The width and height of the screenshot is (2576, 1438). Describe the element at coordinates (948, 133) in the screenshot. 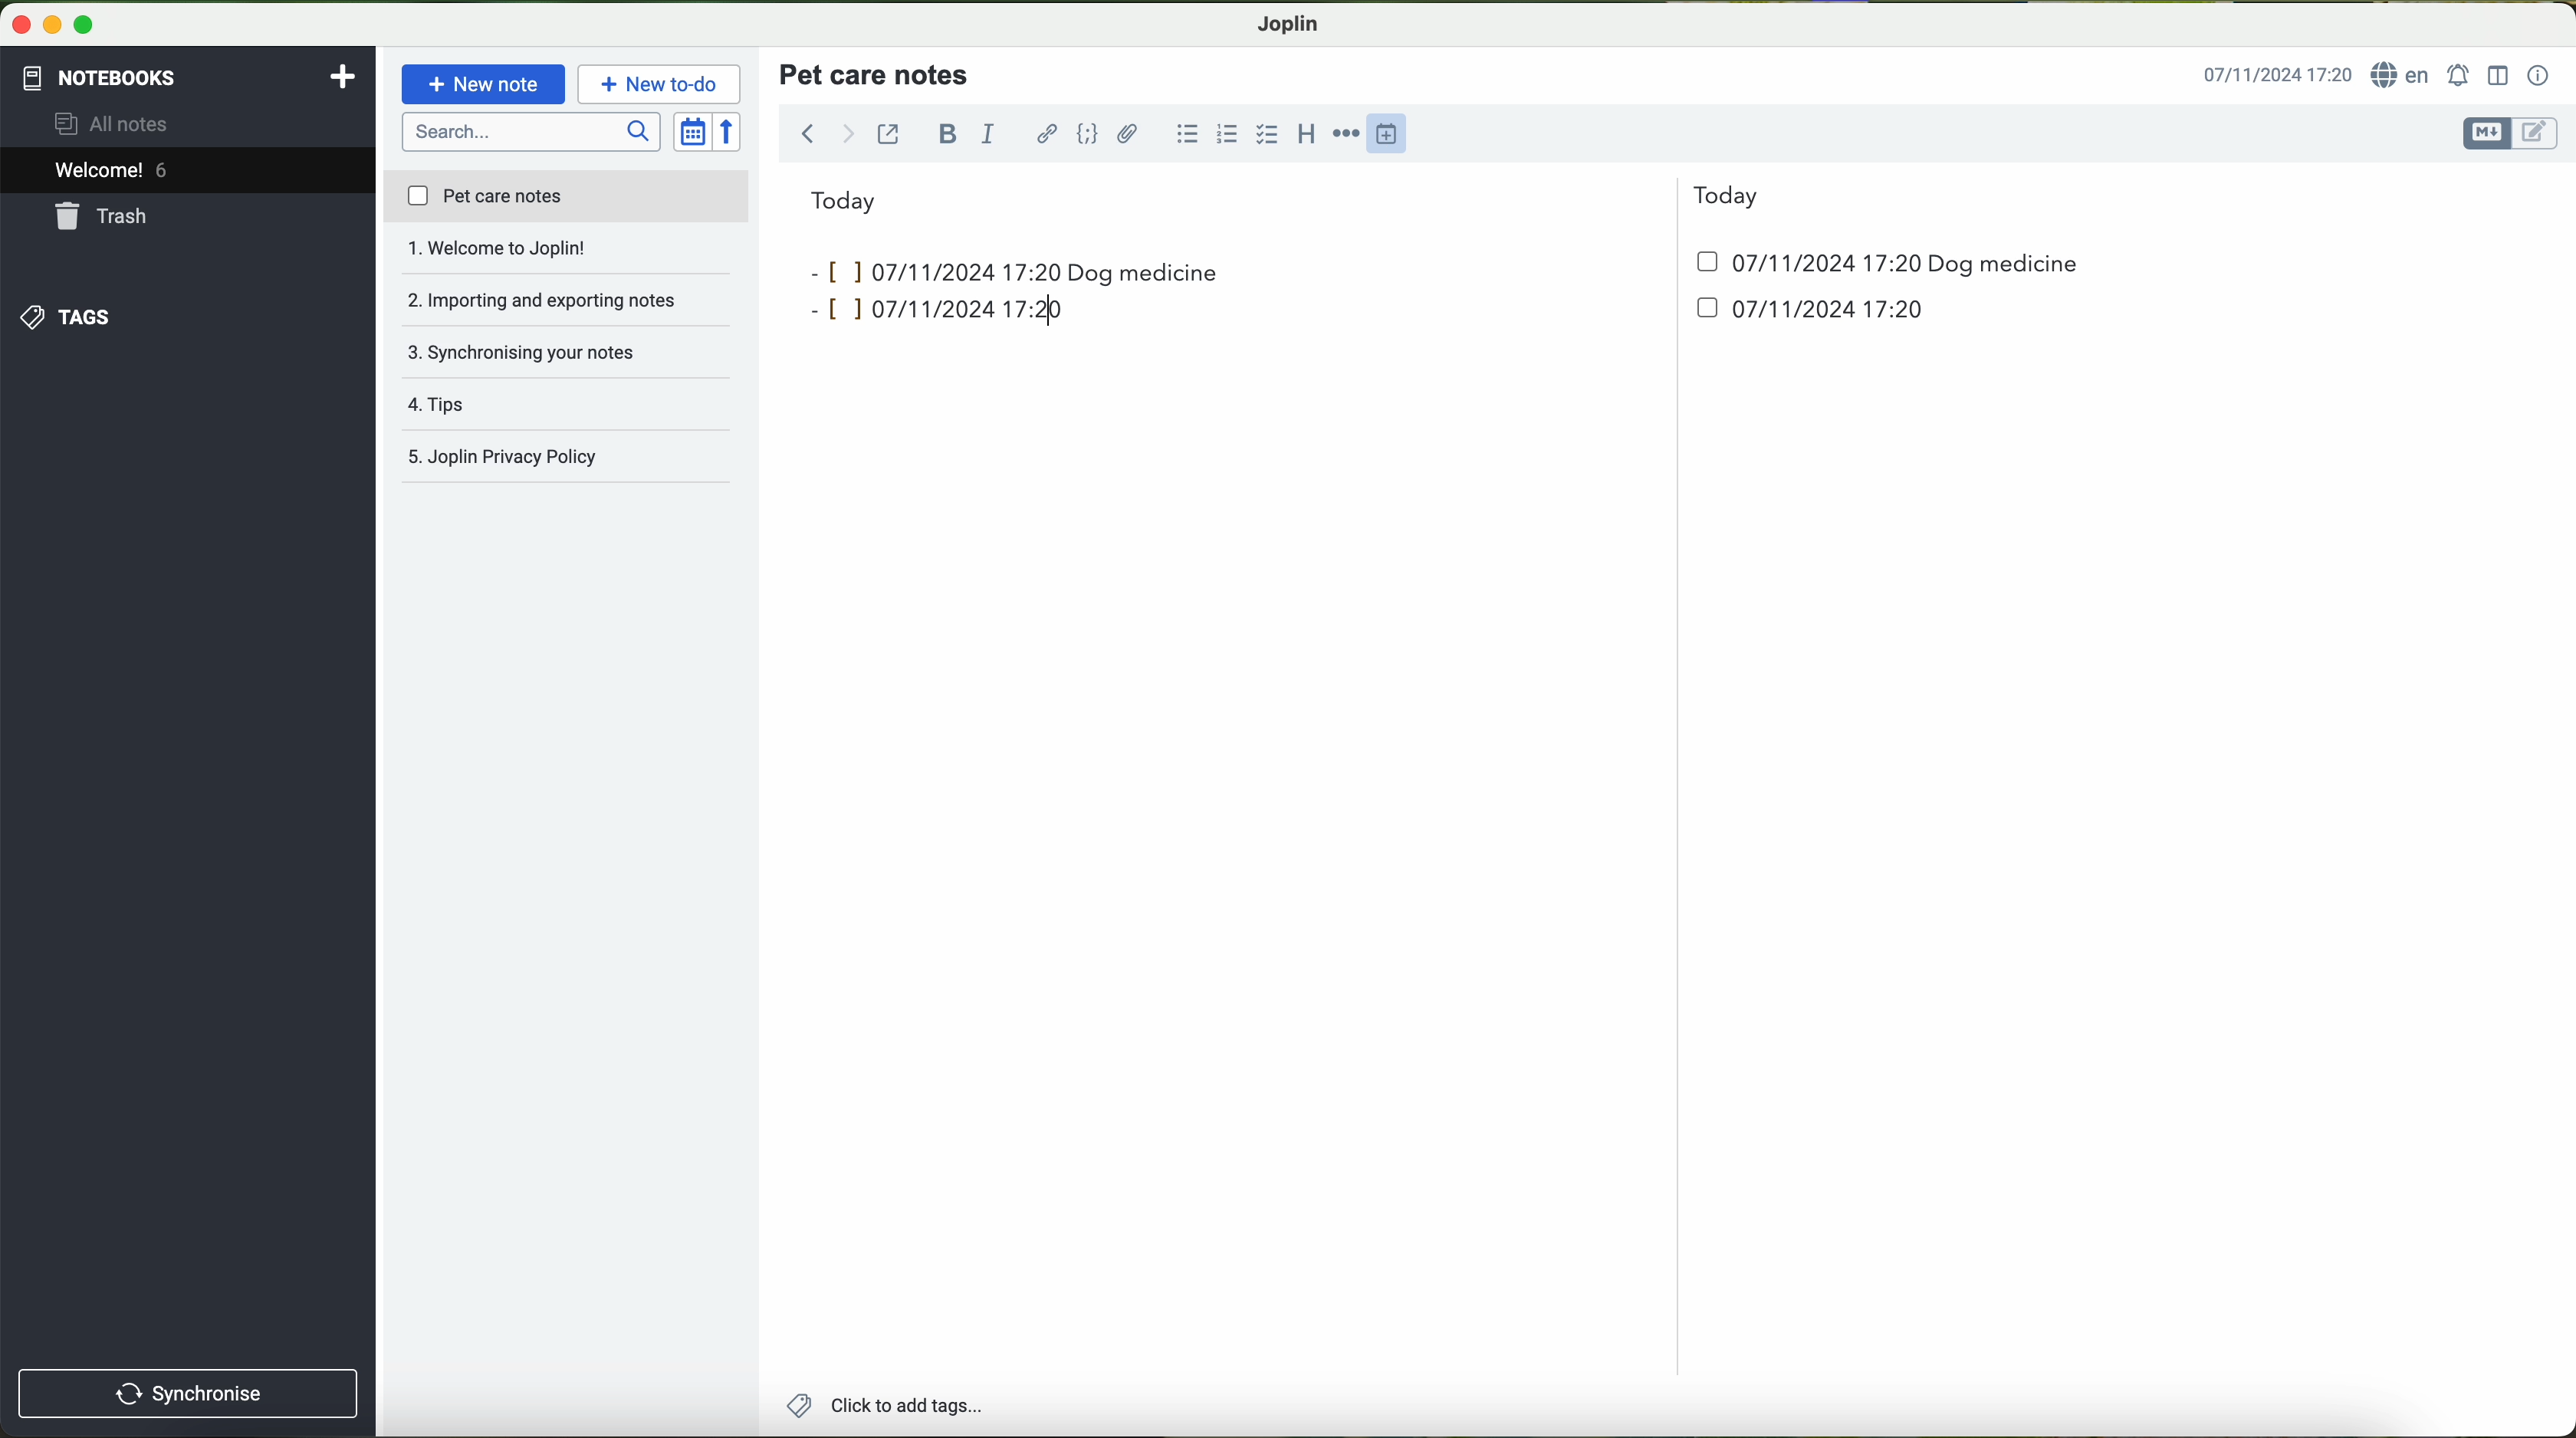

I see `bold` at that location.